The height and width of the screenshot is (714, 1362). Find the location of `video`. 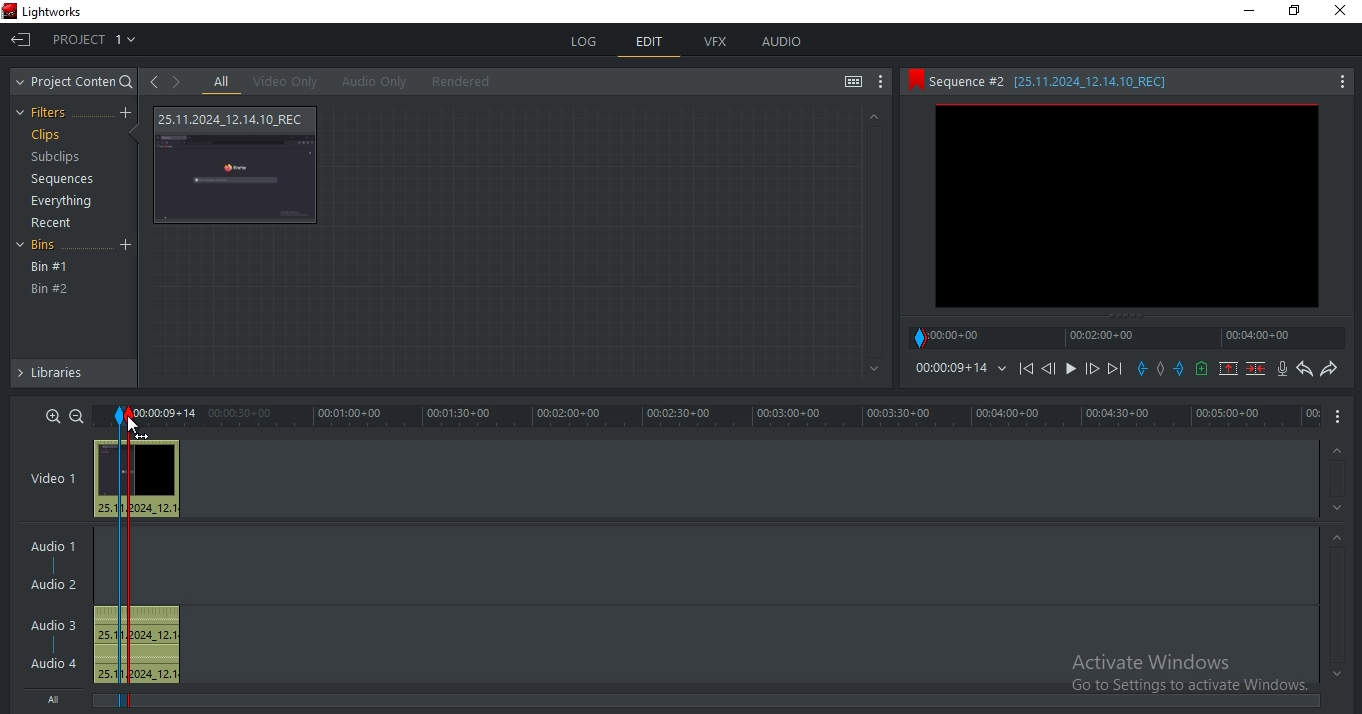

video is located at coordinates (238, 165).